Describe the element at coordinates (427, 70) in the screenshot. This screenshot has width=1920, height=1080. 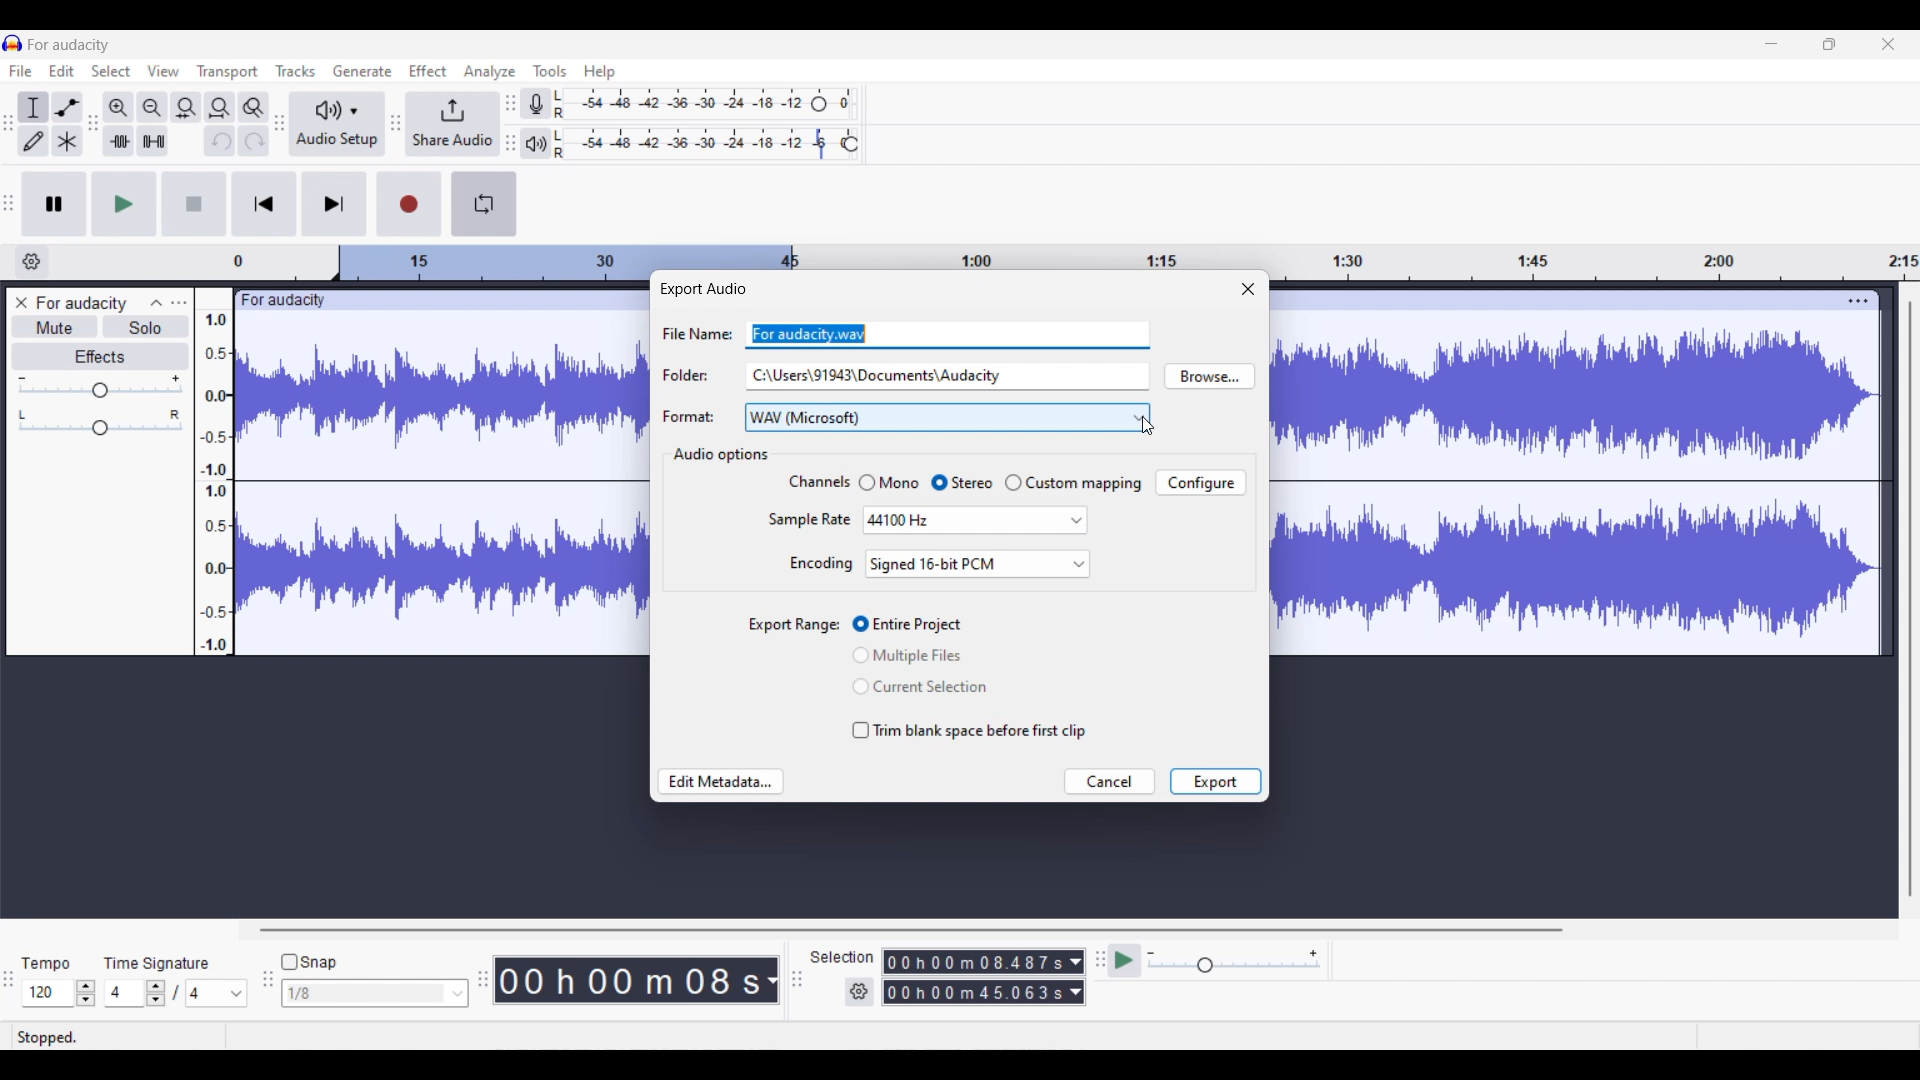
I see `Effect menu` at that location.